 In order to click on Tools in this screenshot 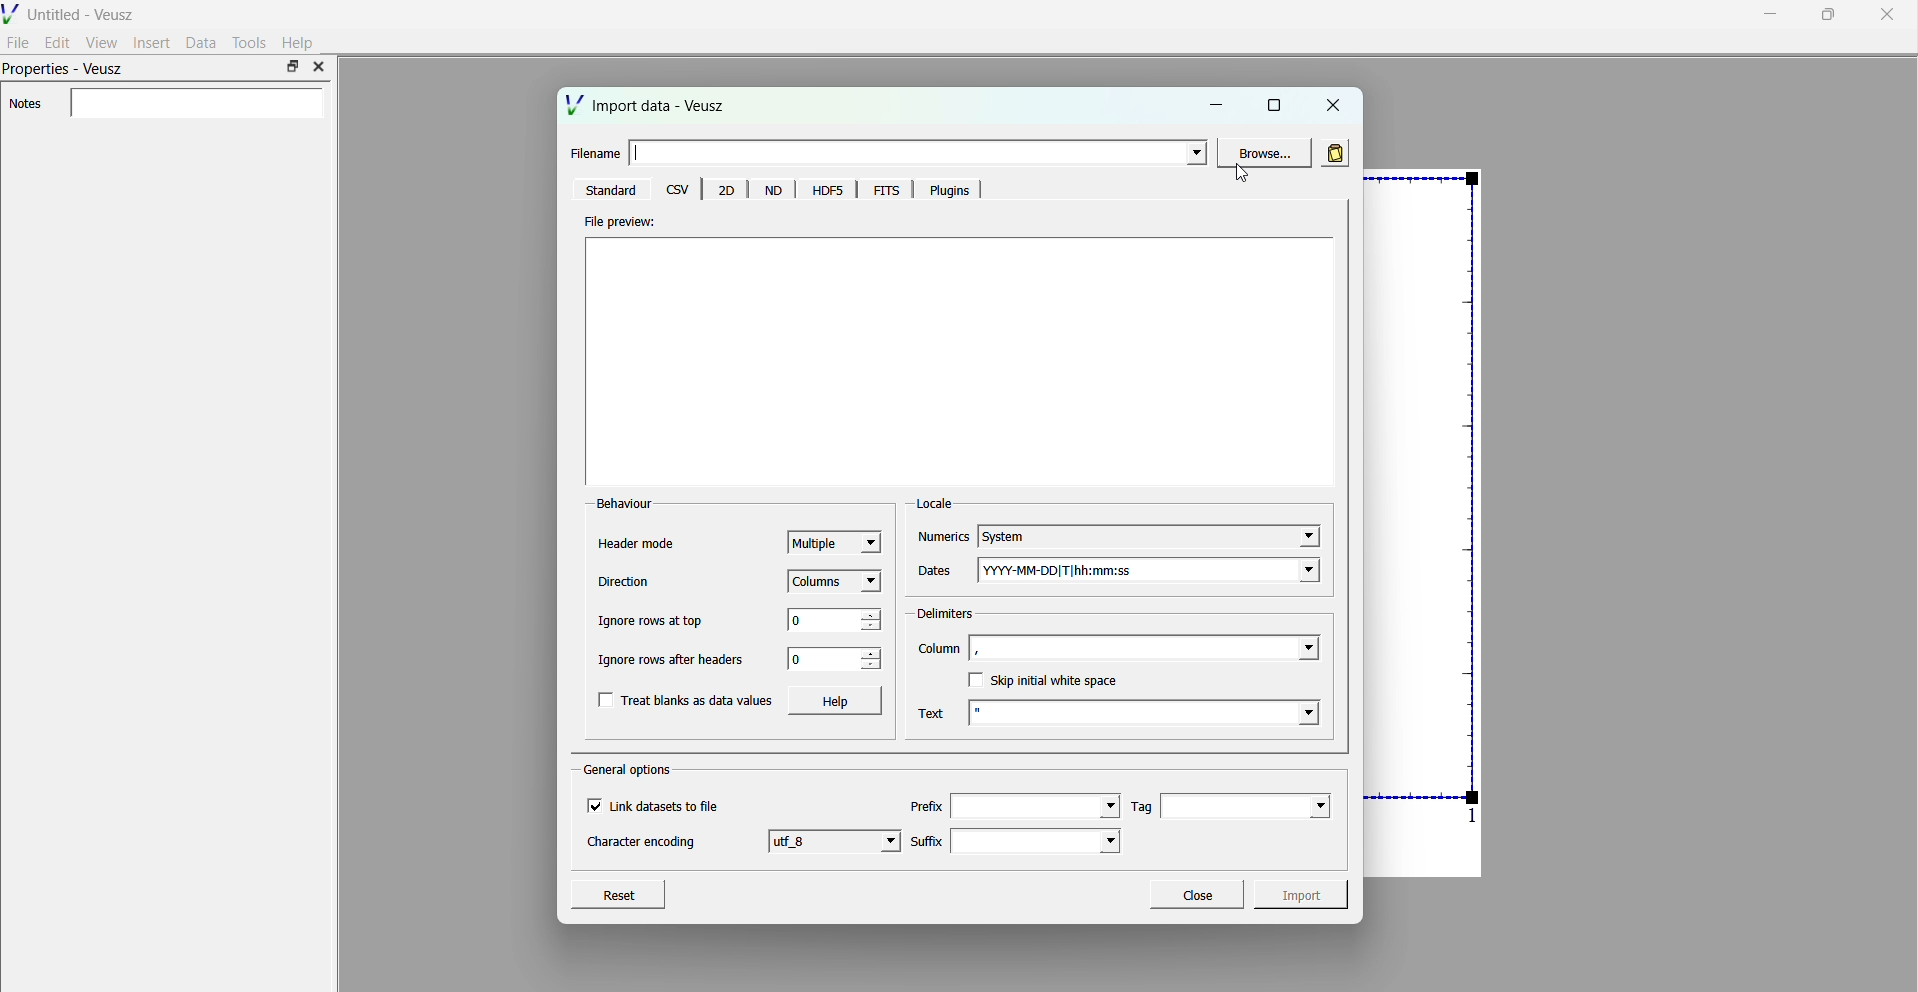, I will do `click(250, 42)`.